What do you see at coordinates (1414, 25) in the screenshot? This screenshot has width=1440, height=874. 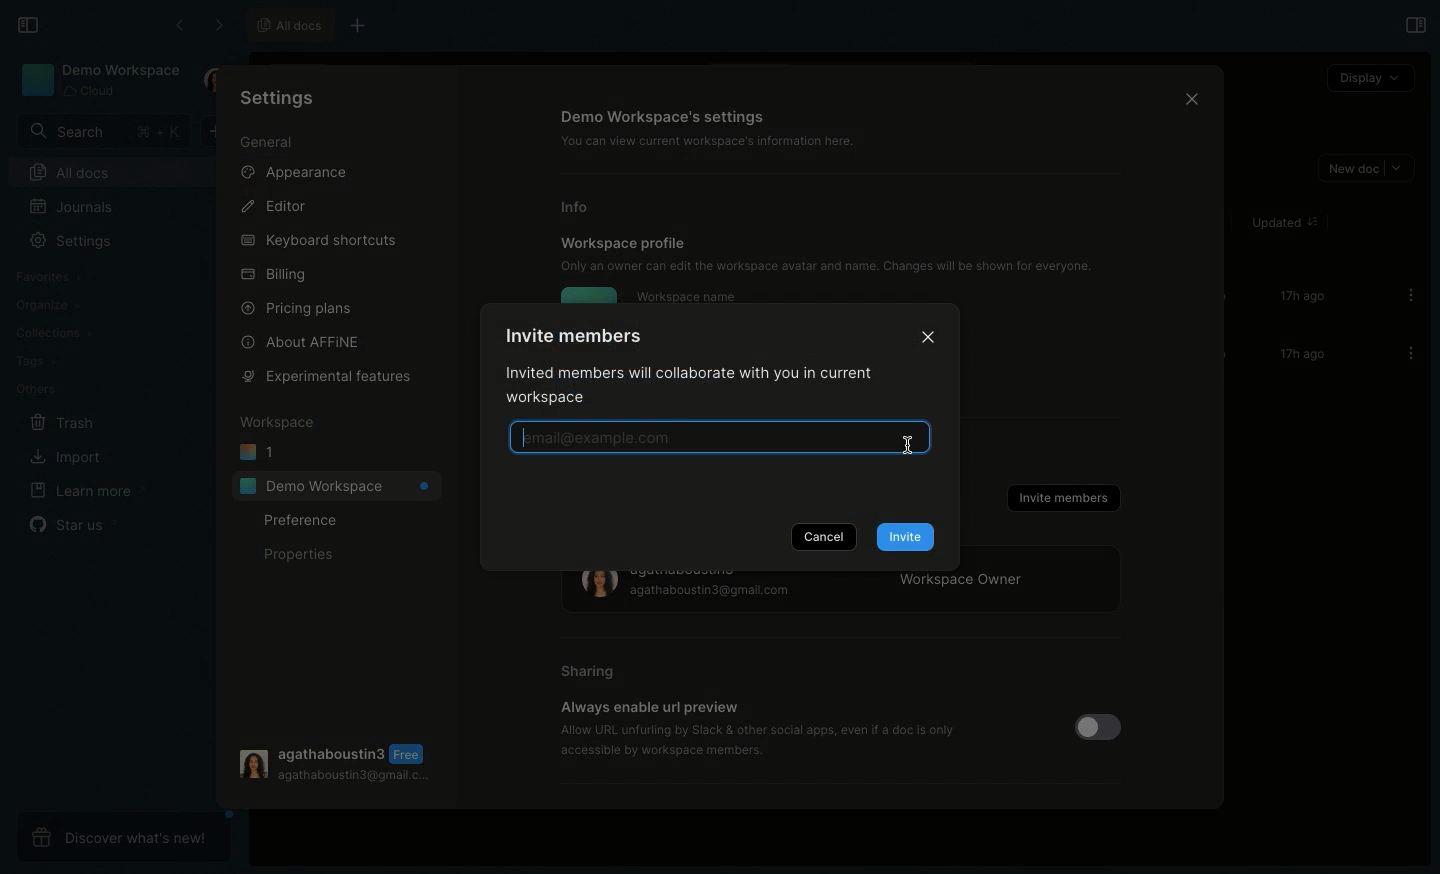 I see `Open right panel` at bounding box center [1414, 25].